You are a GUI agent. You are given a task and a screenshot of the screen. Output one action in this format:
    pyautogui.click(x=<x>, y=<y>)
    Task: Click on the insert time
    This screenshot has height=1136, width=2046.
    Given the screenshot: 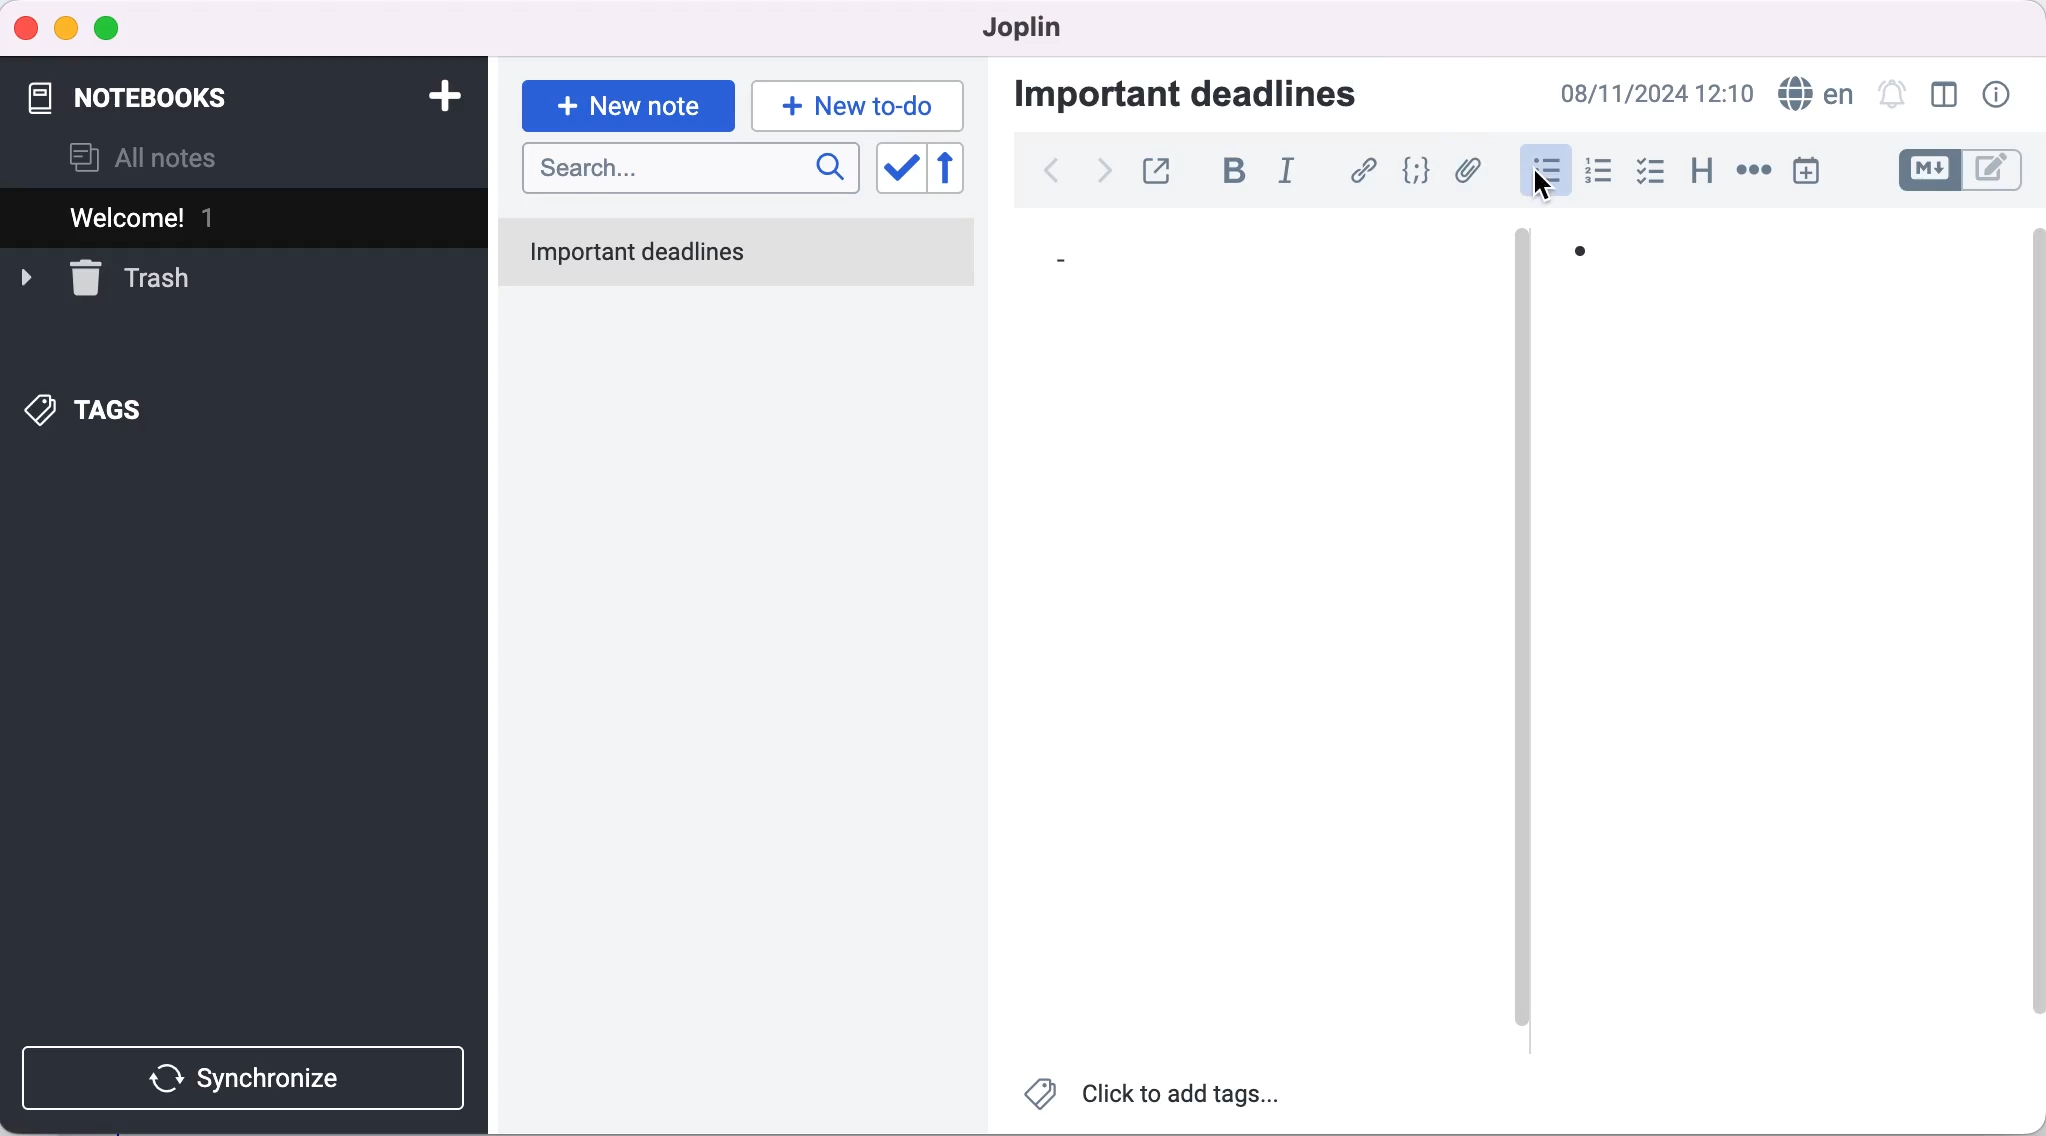 What is the action you would take?
    pyautogui.click(x=1818, y=170)
    